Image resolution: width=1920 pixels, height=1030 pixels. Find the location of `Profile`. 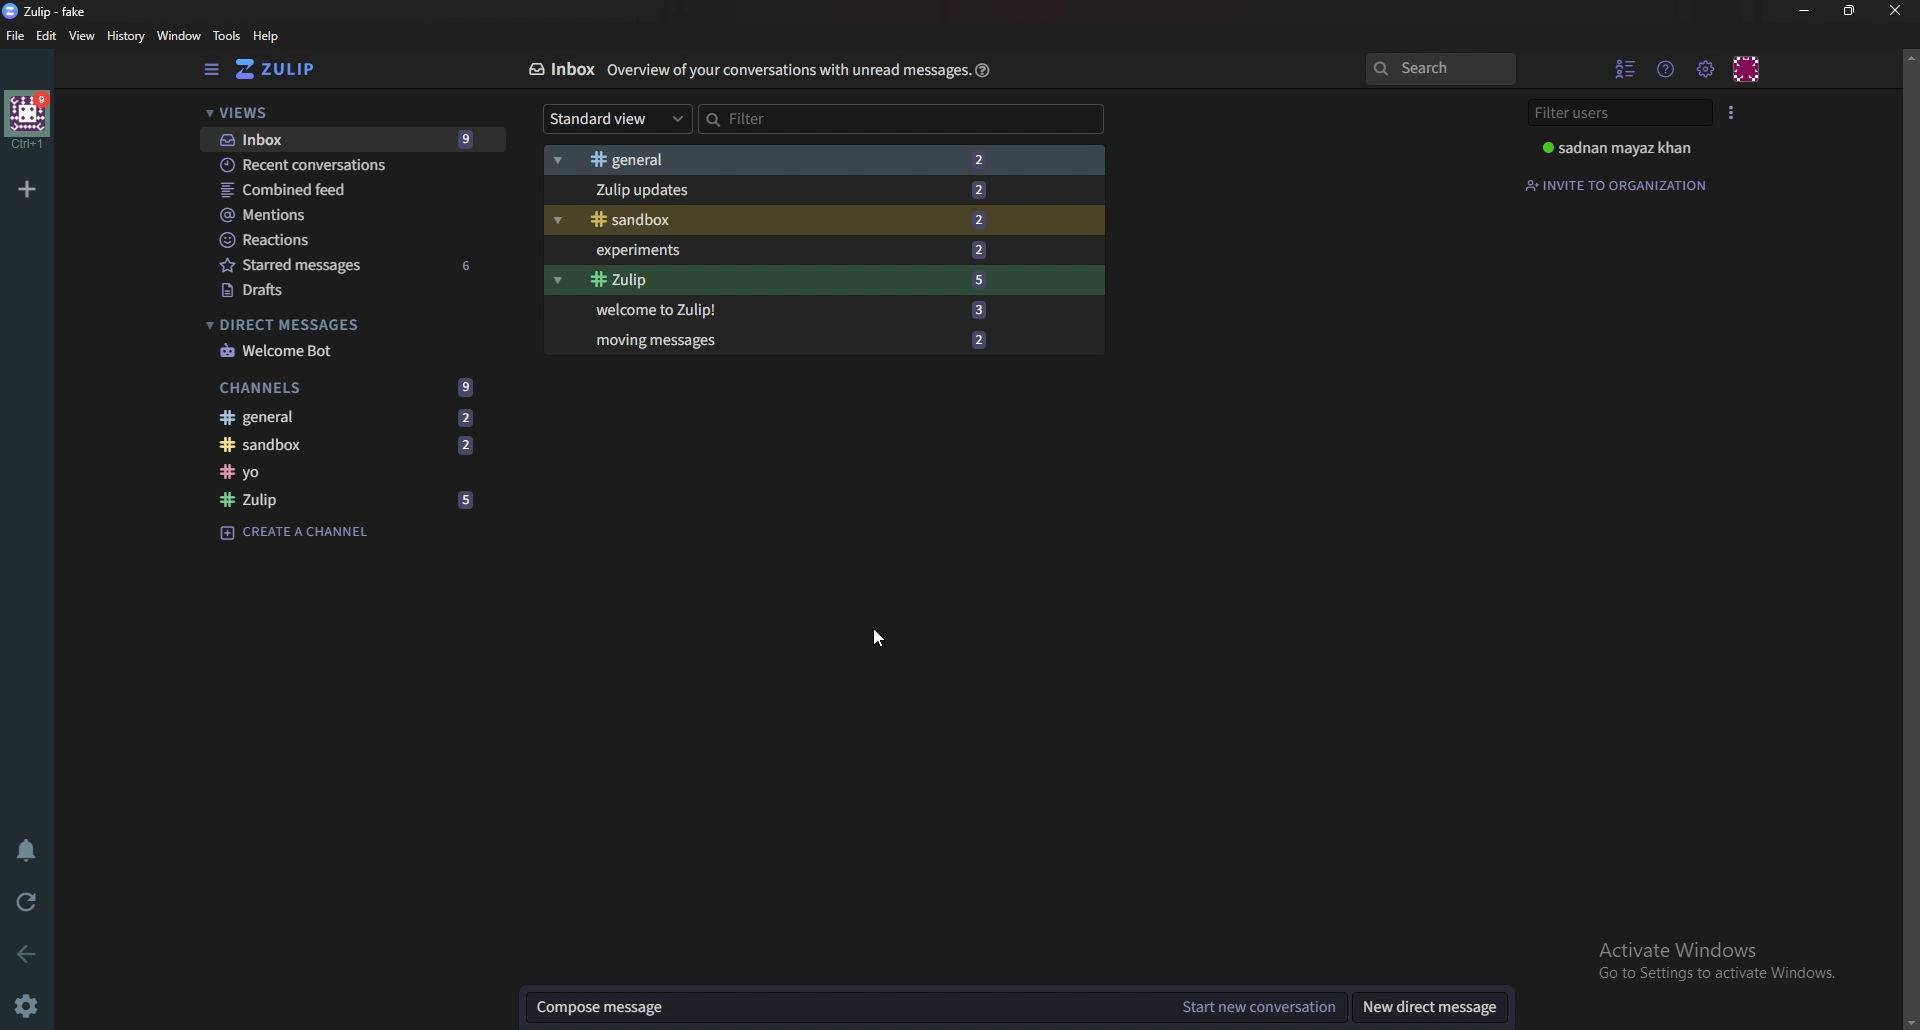

Profile is located at coordinates (1622, 148).